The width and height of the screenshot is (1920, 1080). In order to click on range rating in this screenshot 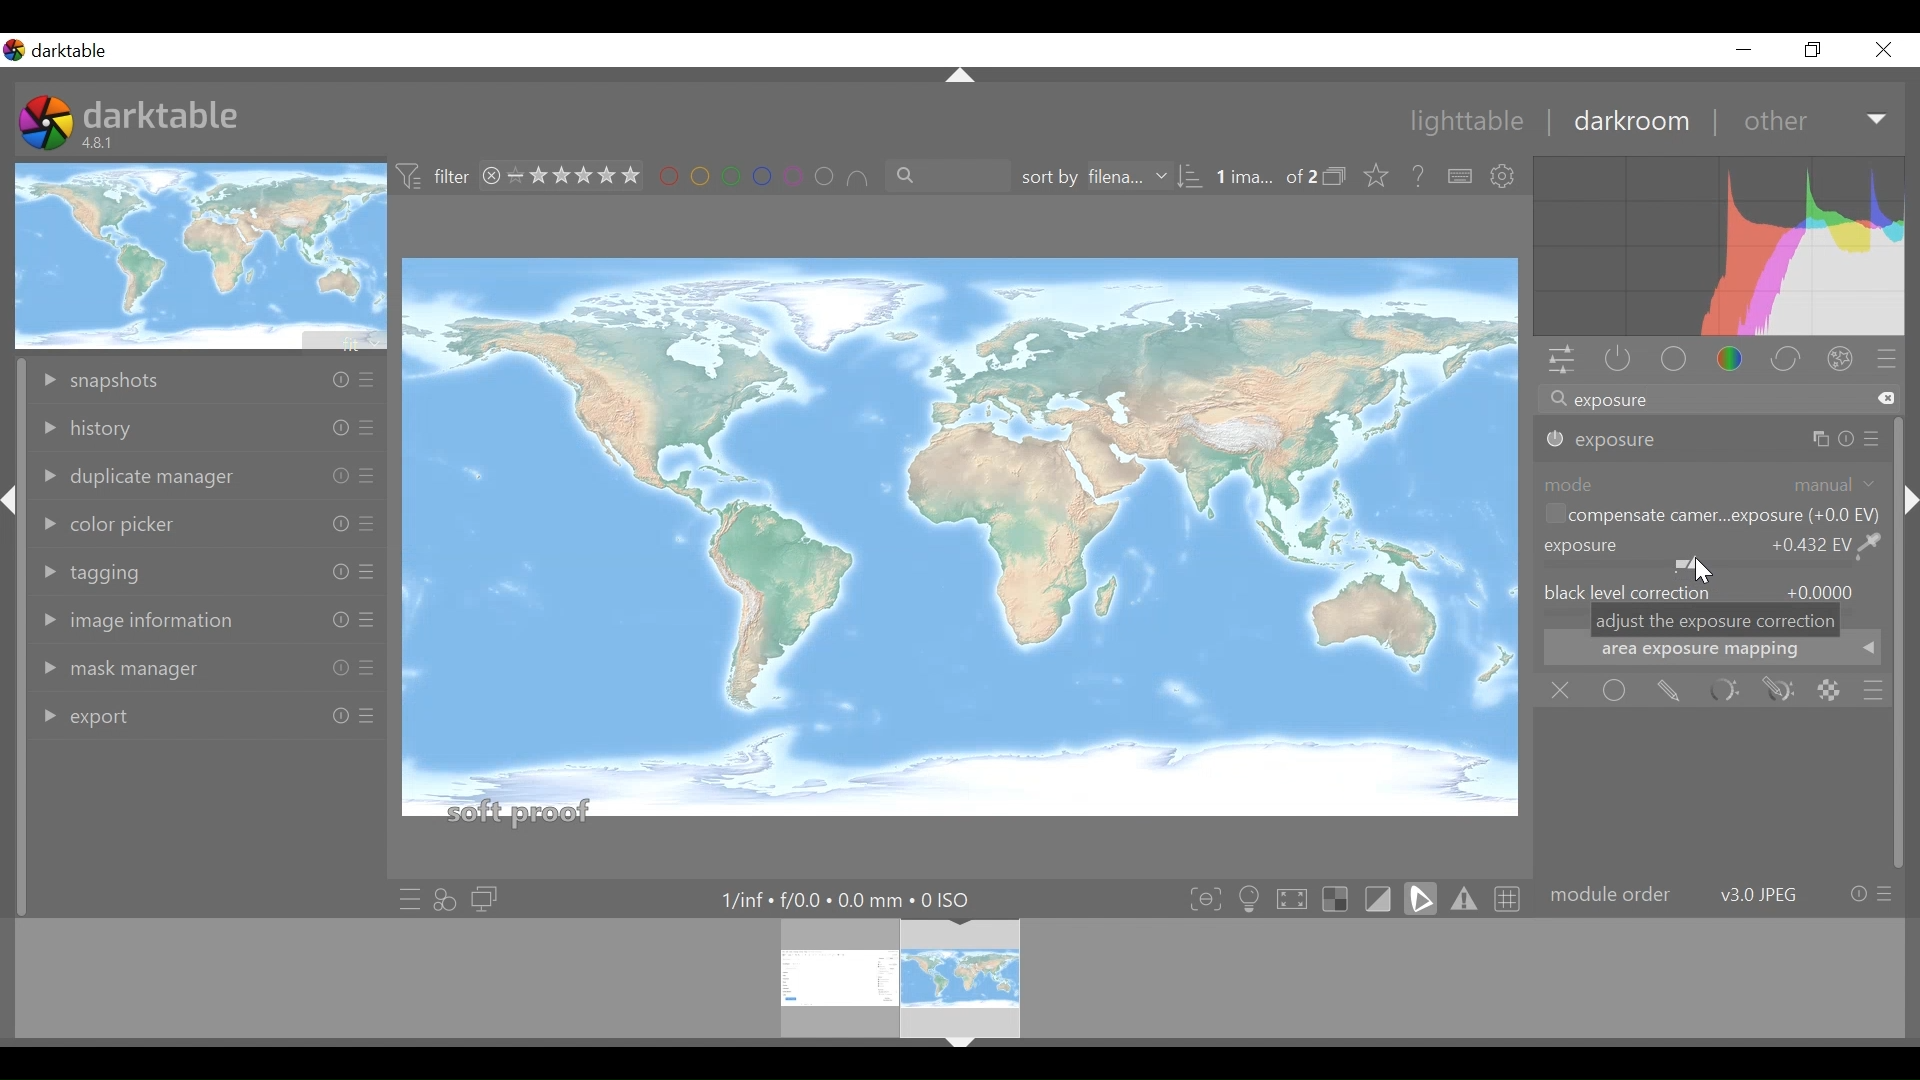, I will do `click(565, 177)`.